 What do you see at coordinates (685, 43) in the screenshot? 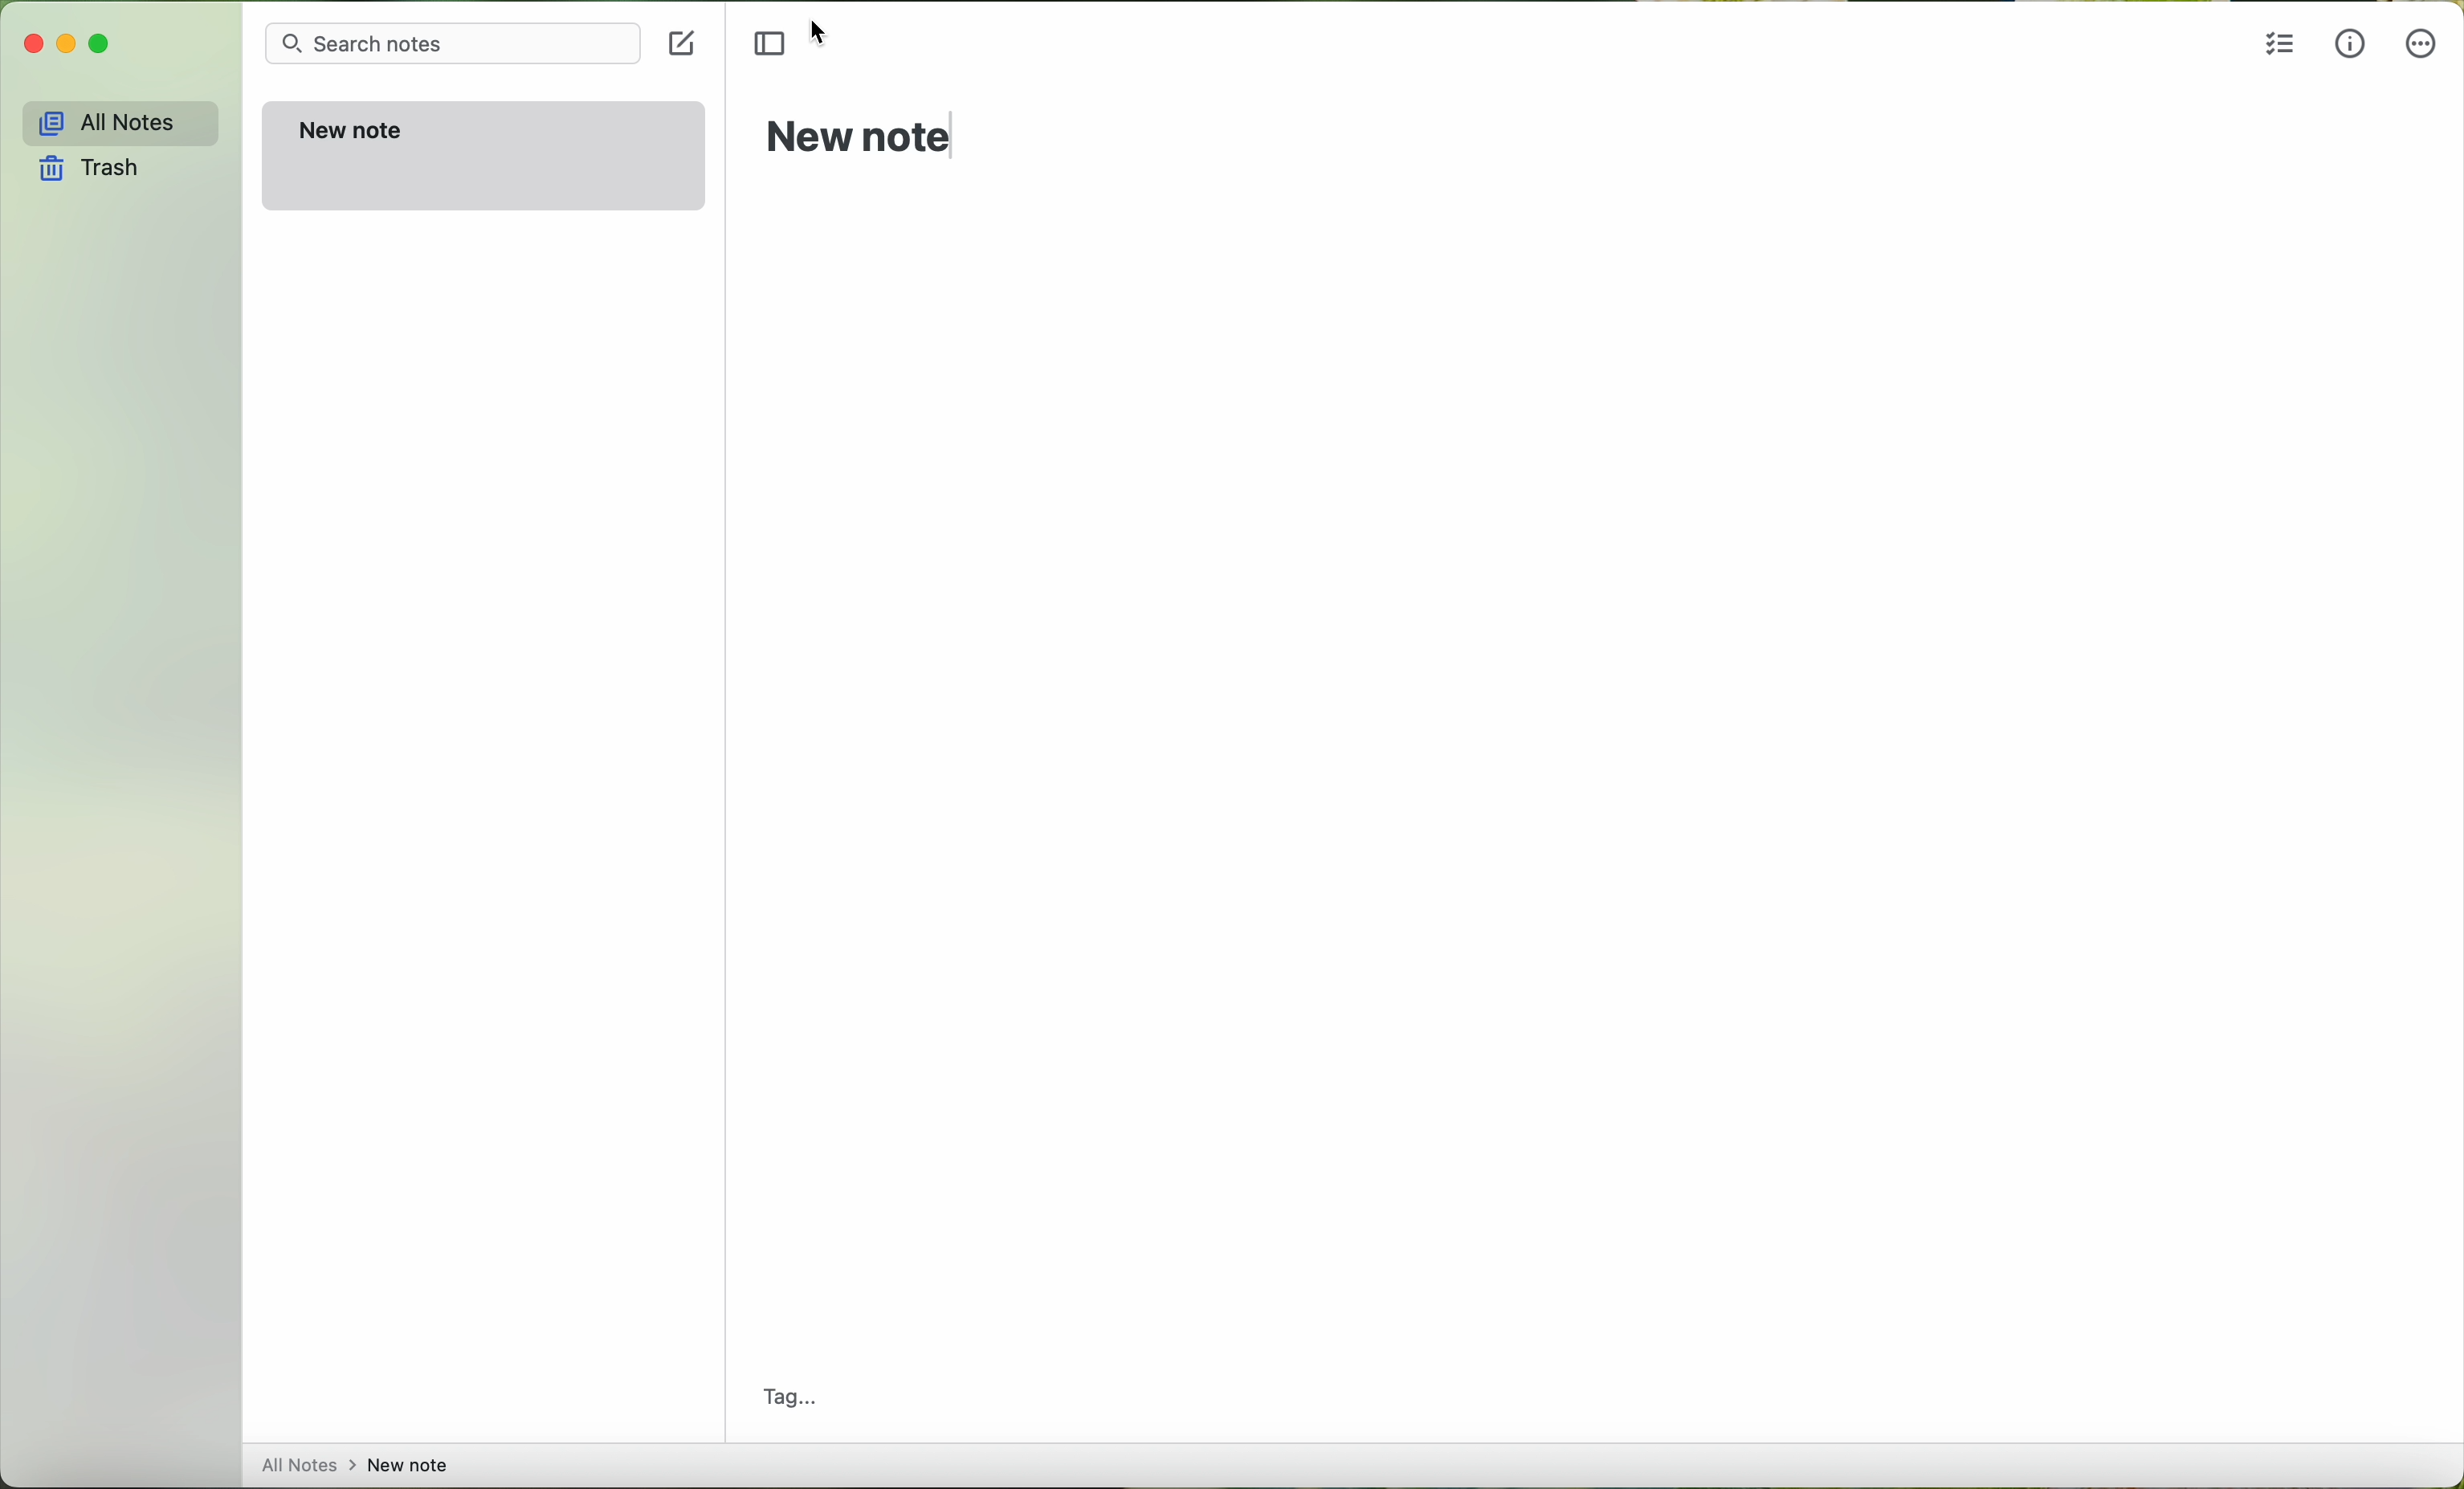
I see `new note` at bounding box center [685, 43].